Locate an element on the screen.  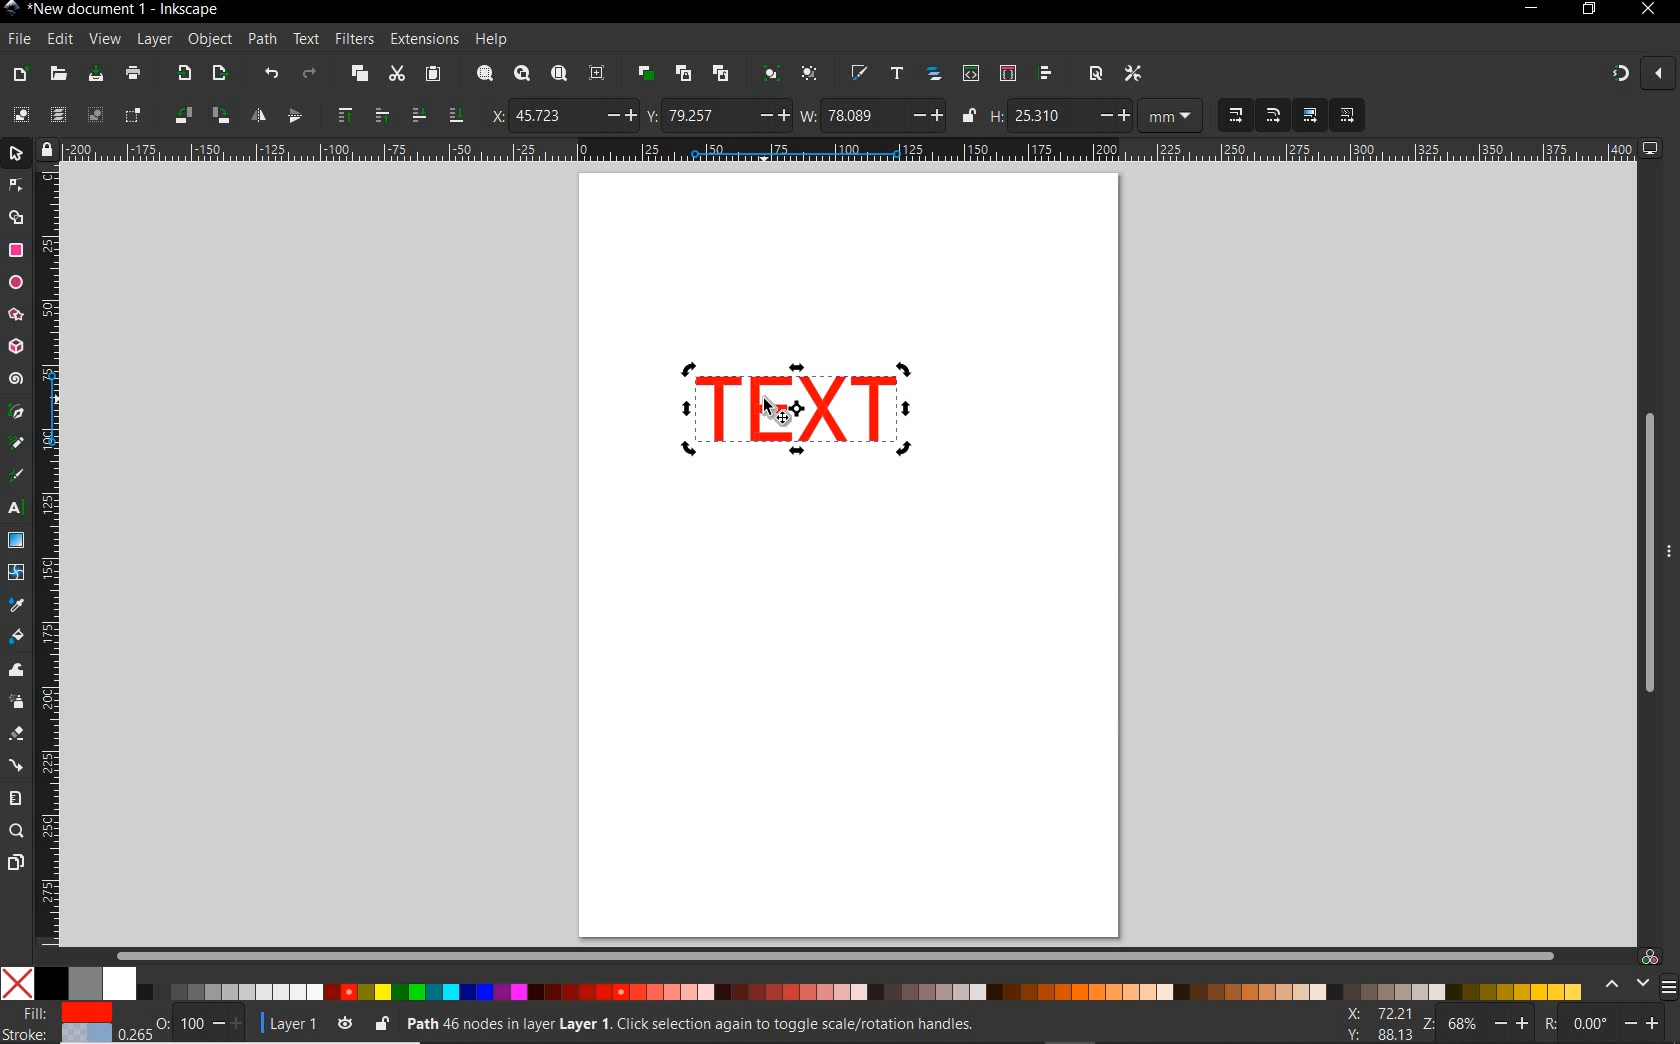
PATH is located at coordinates (263, 43).